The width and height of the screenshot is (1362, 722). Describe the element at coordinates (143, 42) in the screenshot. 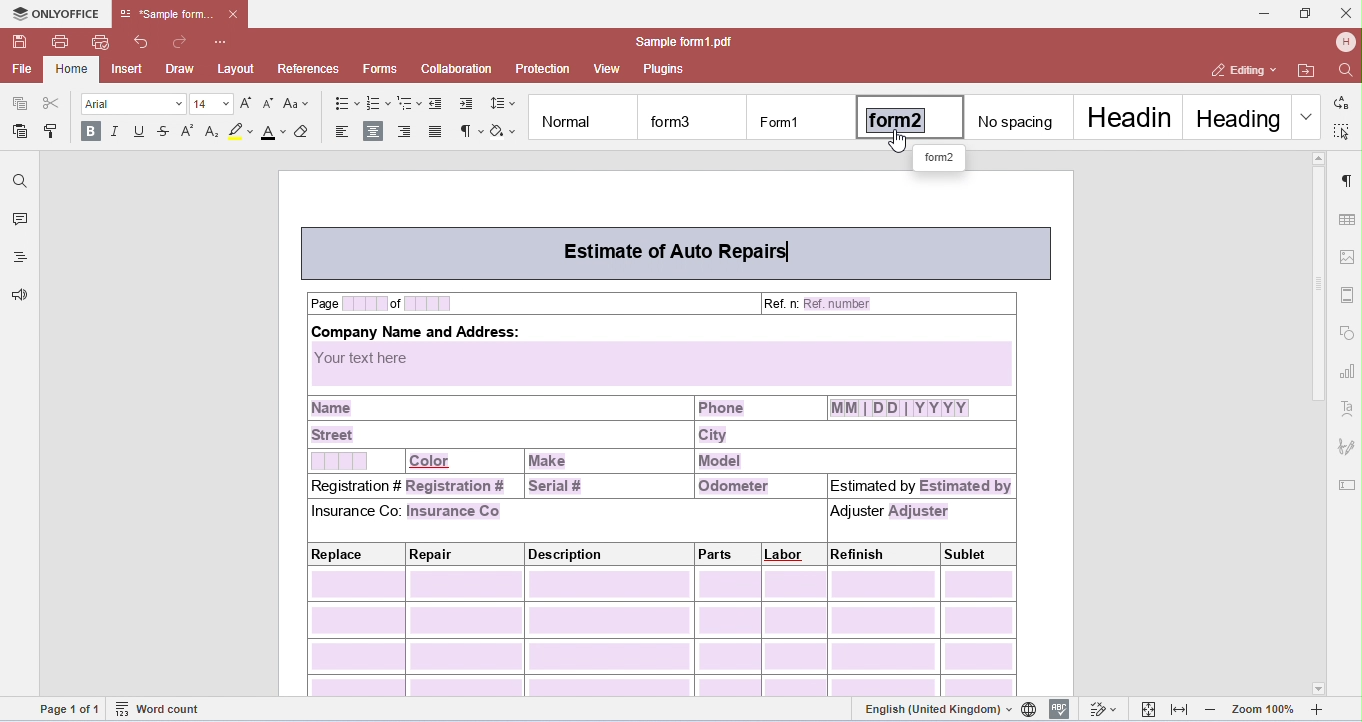

I see `undo` at that location.